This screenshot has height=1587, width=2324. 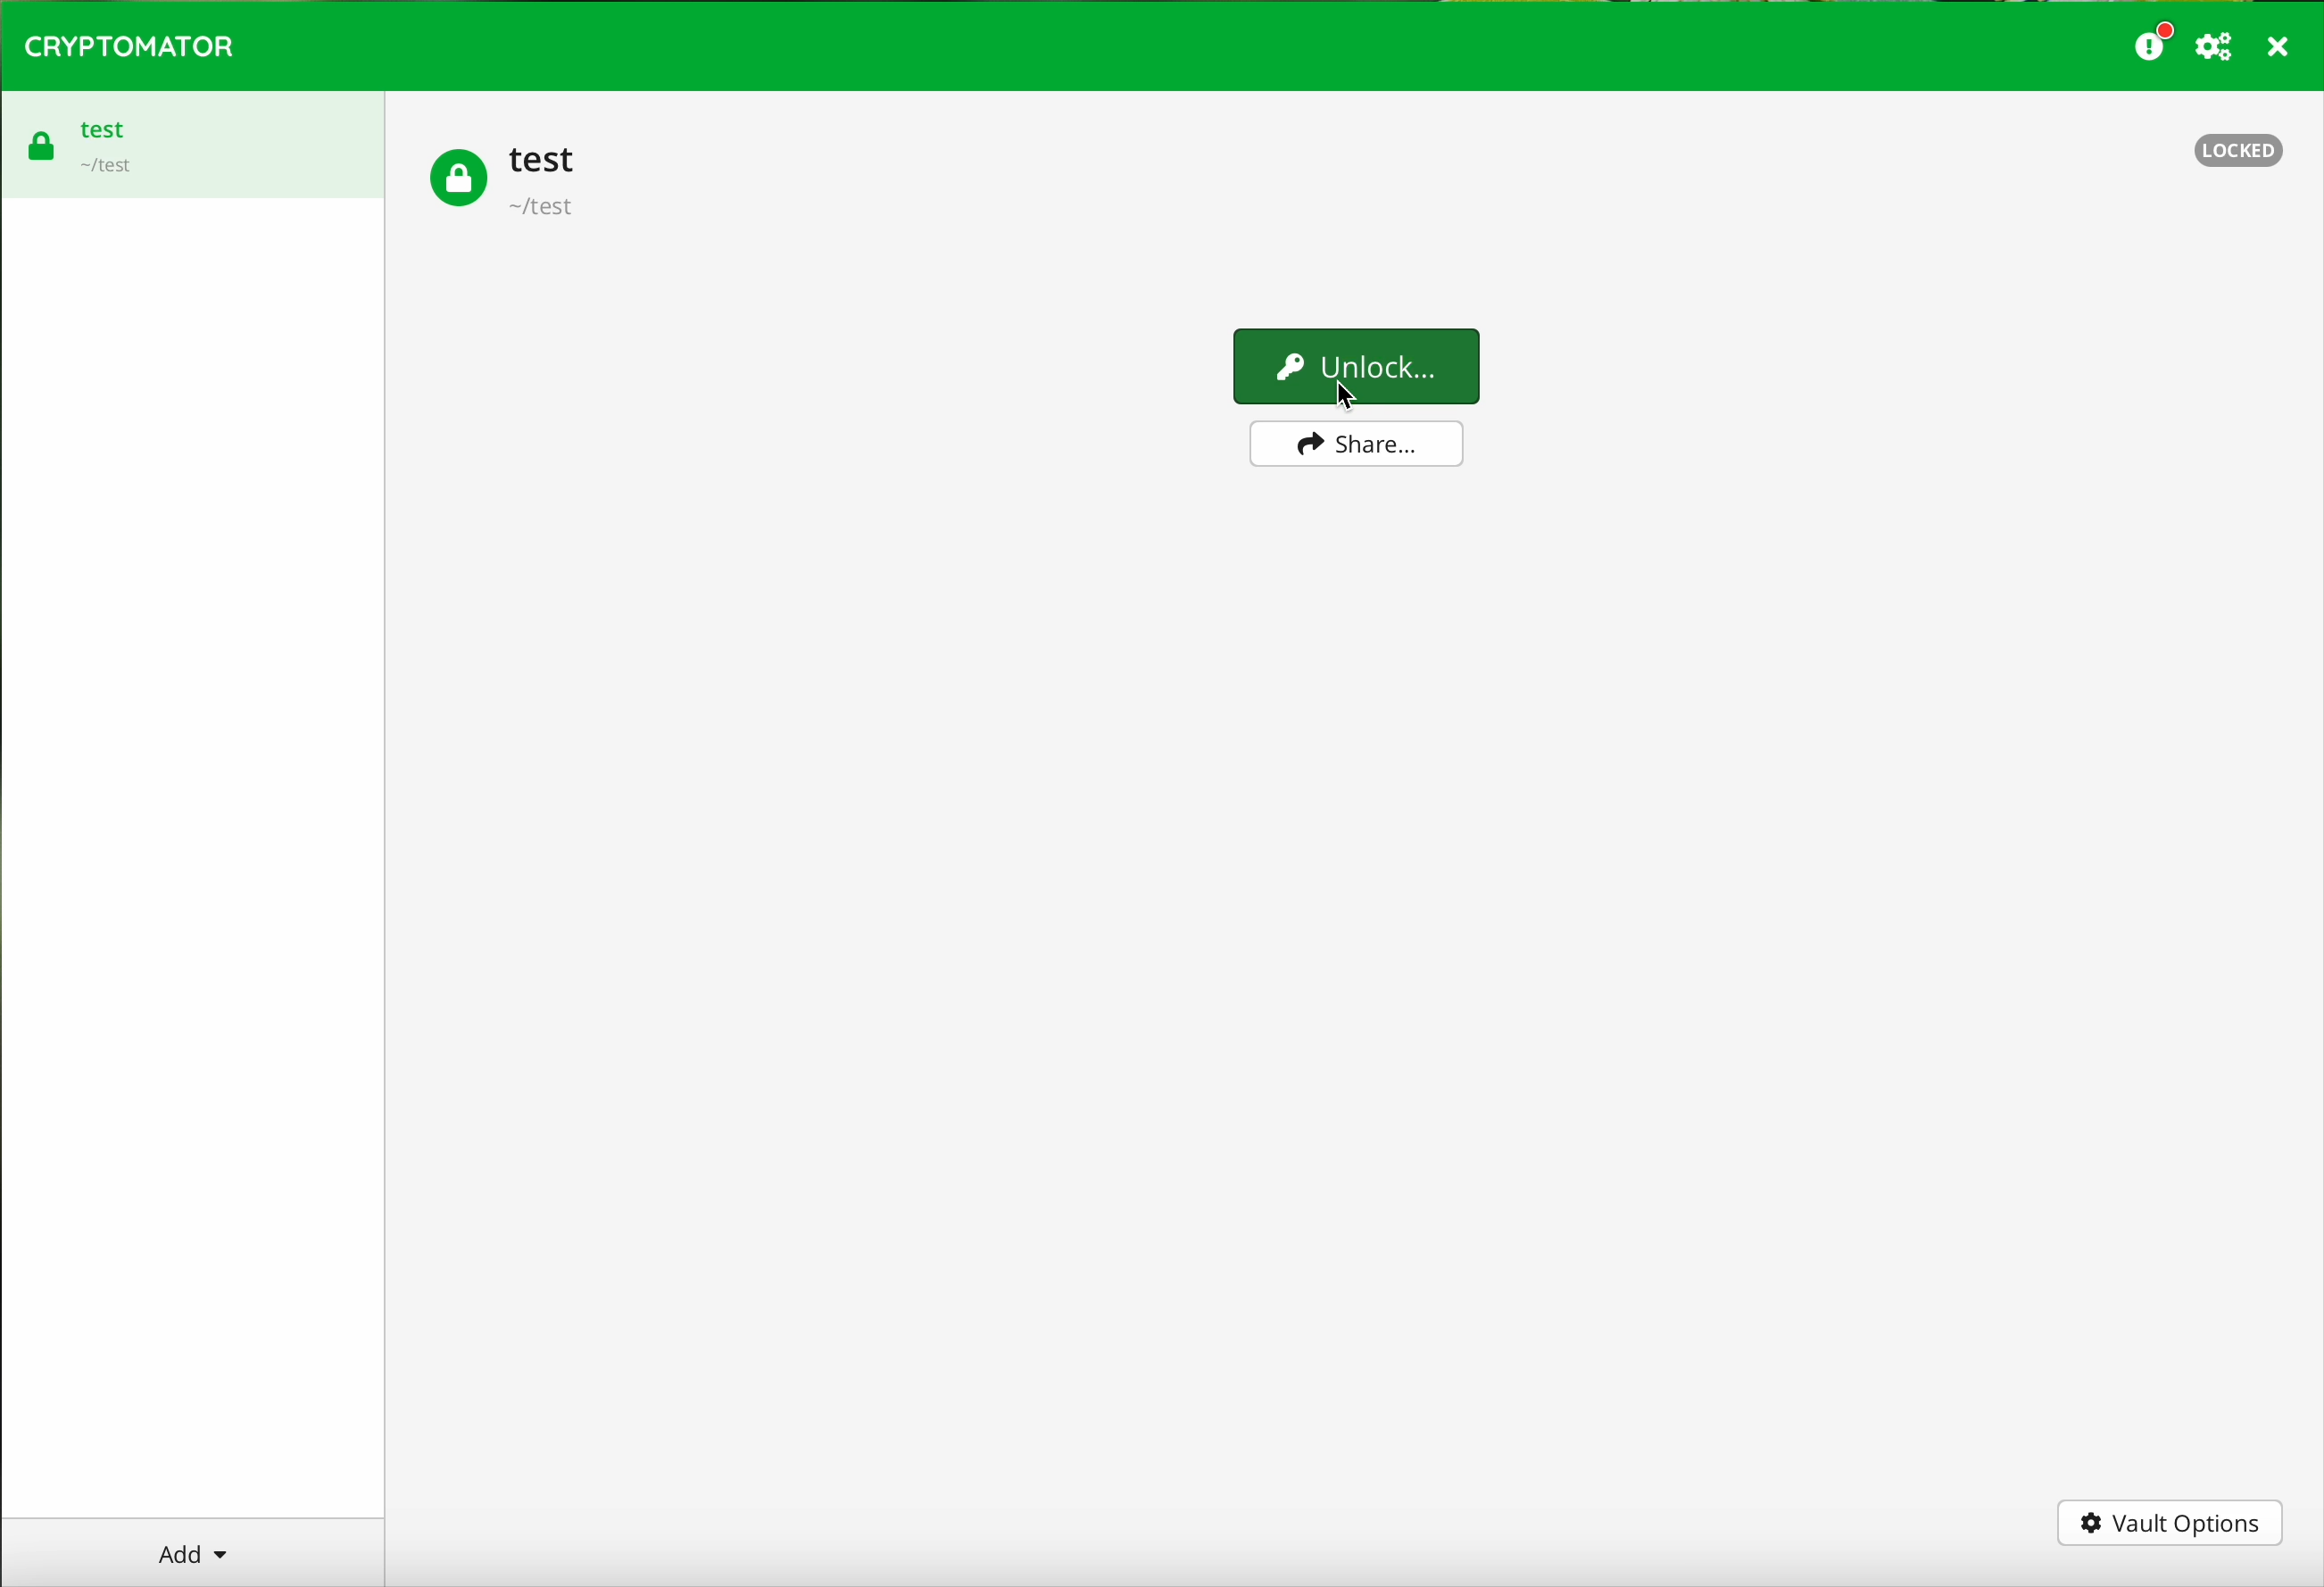 I want to click on cursor, so click(x=1354, y=401).